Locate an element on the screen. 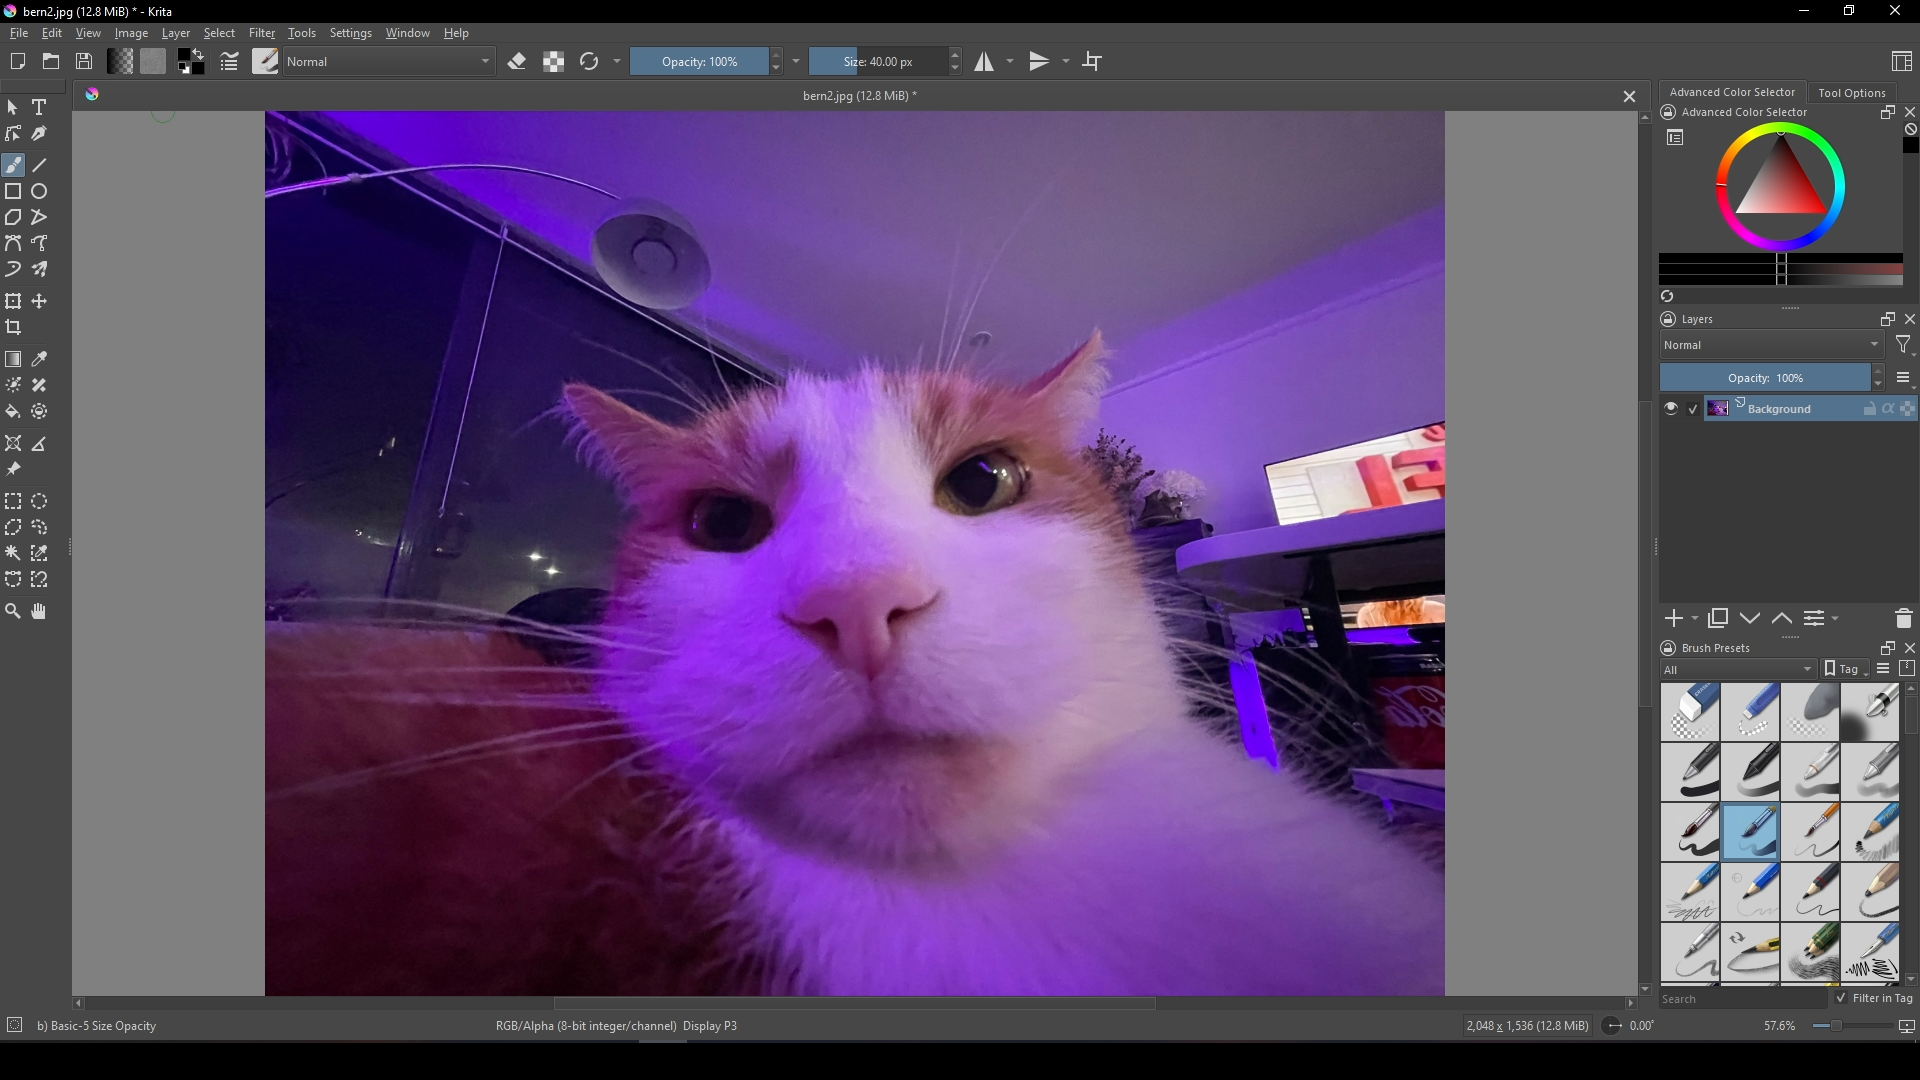 This screenshot has height=1080, width=1920. Dynamic brush tool is located at coordinates (14, 268).